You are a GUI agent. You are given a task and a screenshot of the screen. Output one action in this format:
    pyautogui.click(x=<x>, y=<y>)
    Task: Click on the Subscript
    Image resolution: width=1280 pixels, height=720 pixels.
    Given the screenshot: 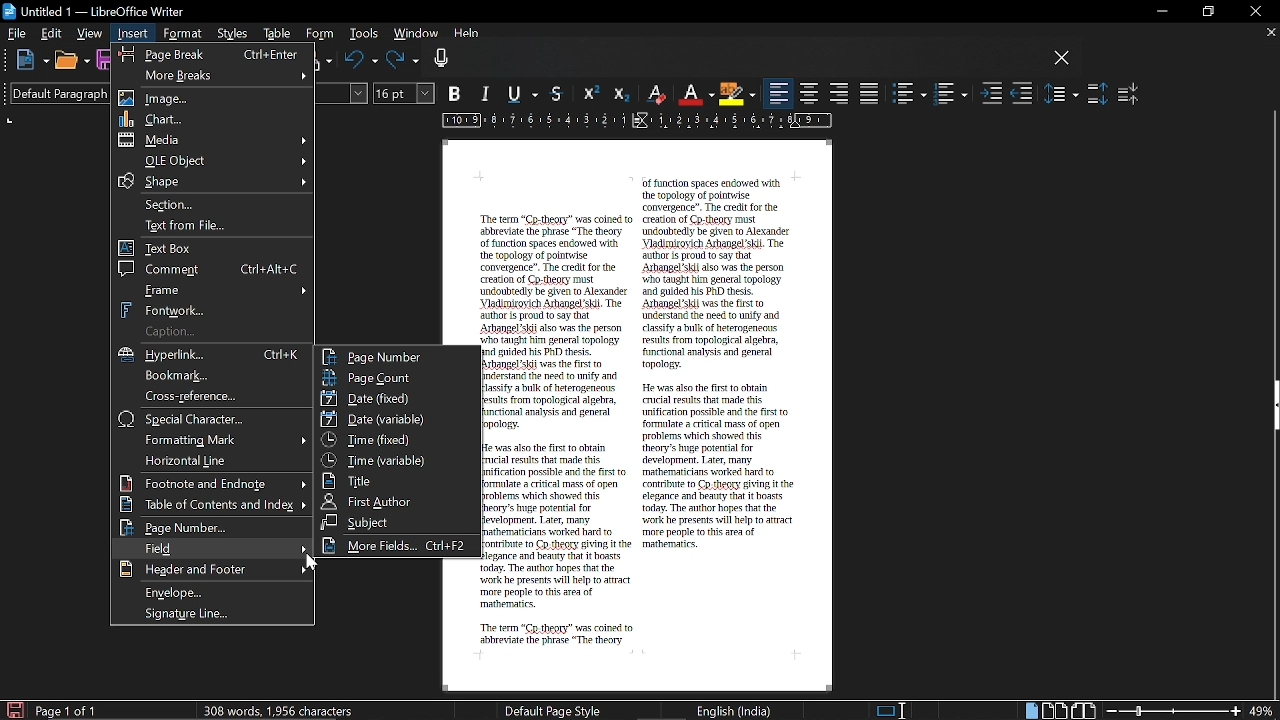 What is the action you would take?
    pyautogui.click(x=619, y=94)
    